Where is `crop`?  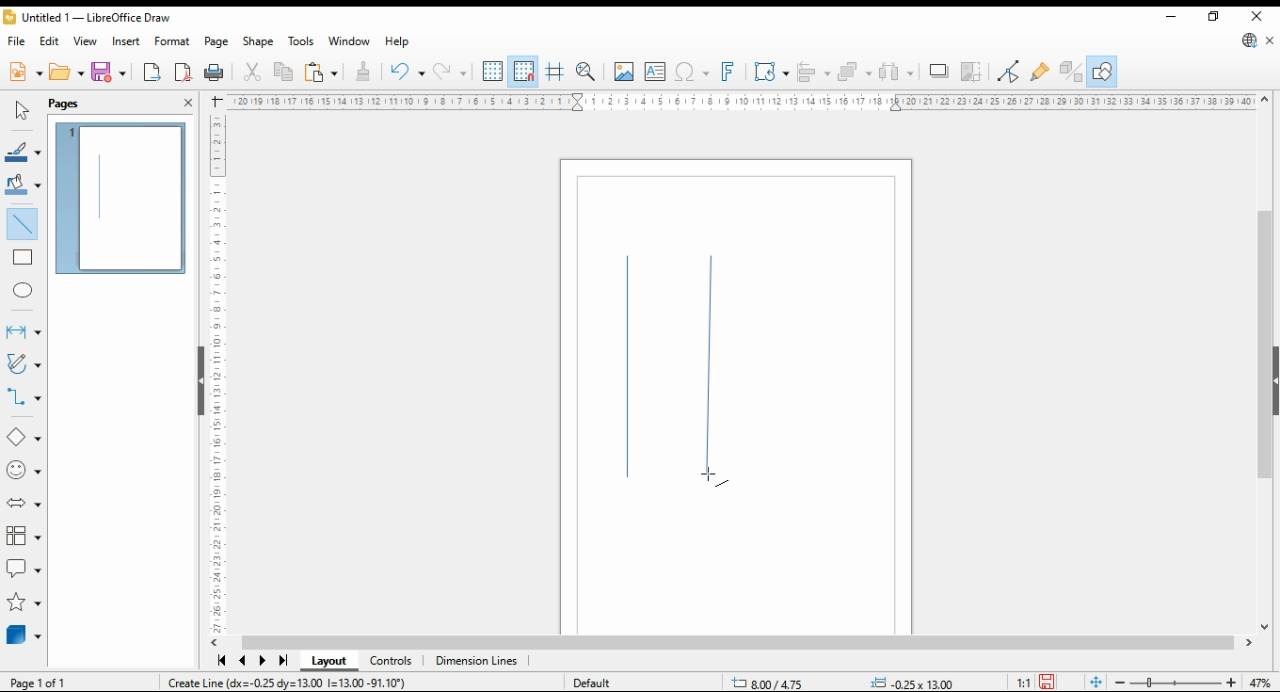 crop is located at coordinates (972, 71).